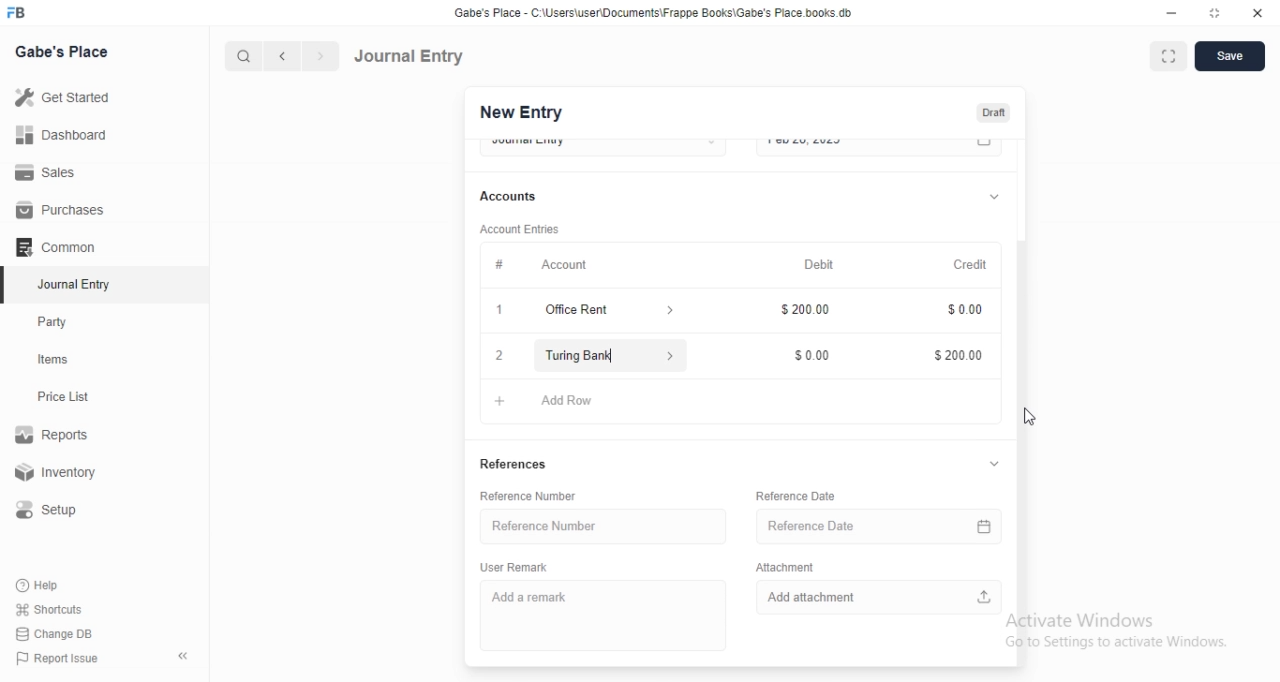 Image resolution: width=1280 pixels, height=682 pixels. What do you see at coordinates (1226, 58) in the screenshot?
I see `save` at bounding box center [1226, 58].